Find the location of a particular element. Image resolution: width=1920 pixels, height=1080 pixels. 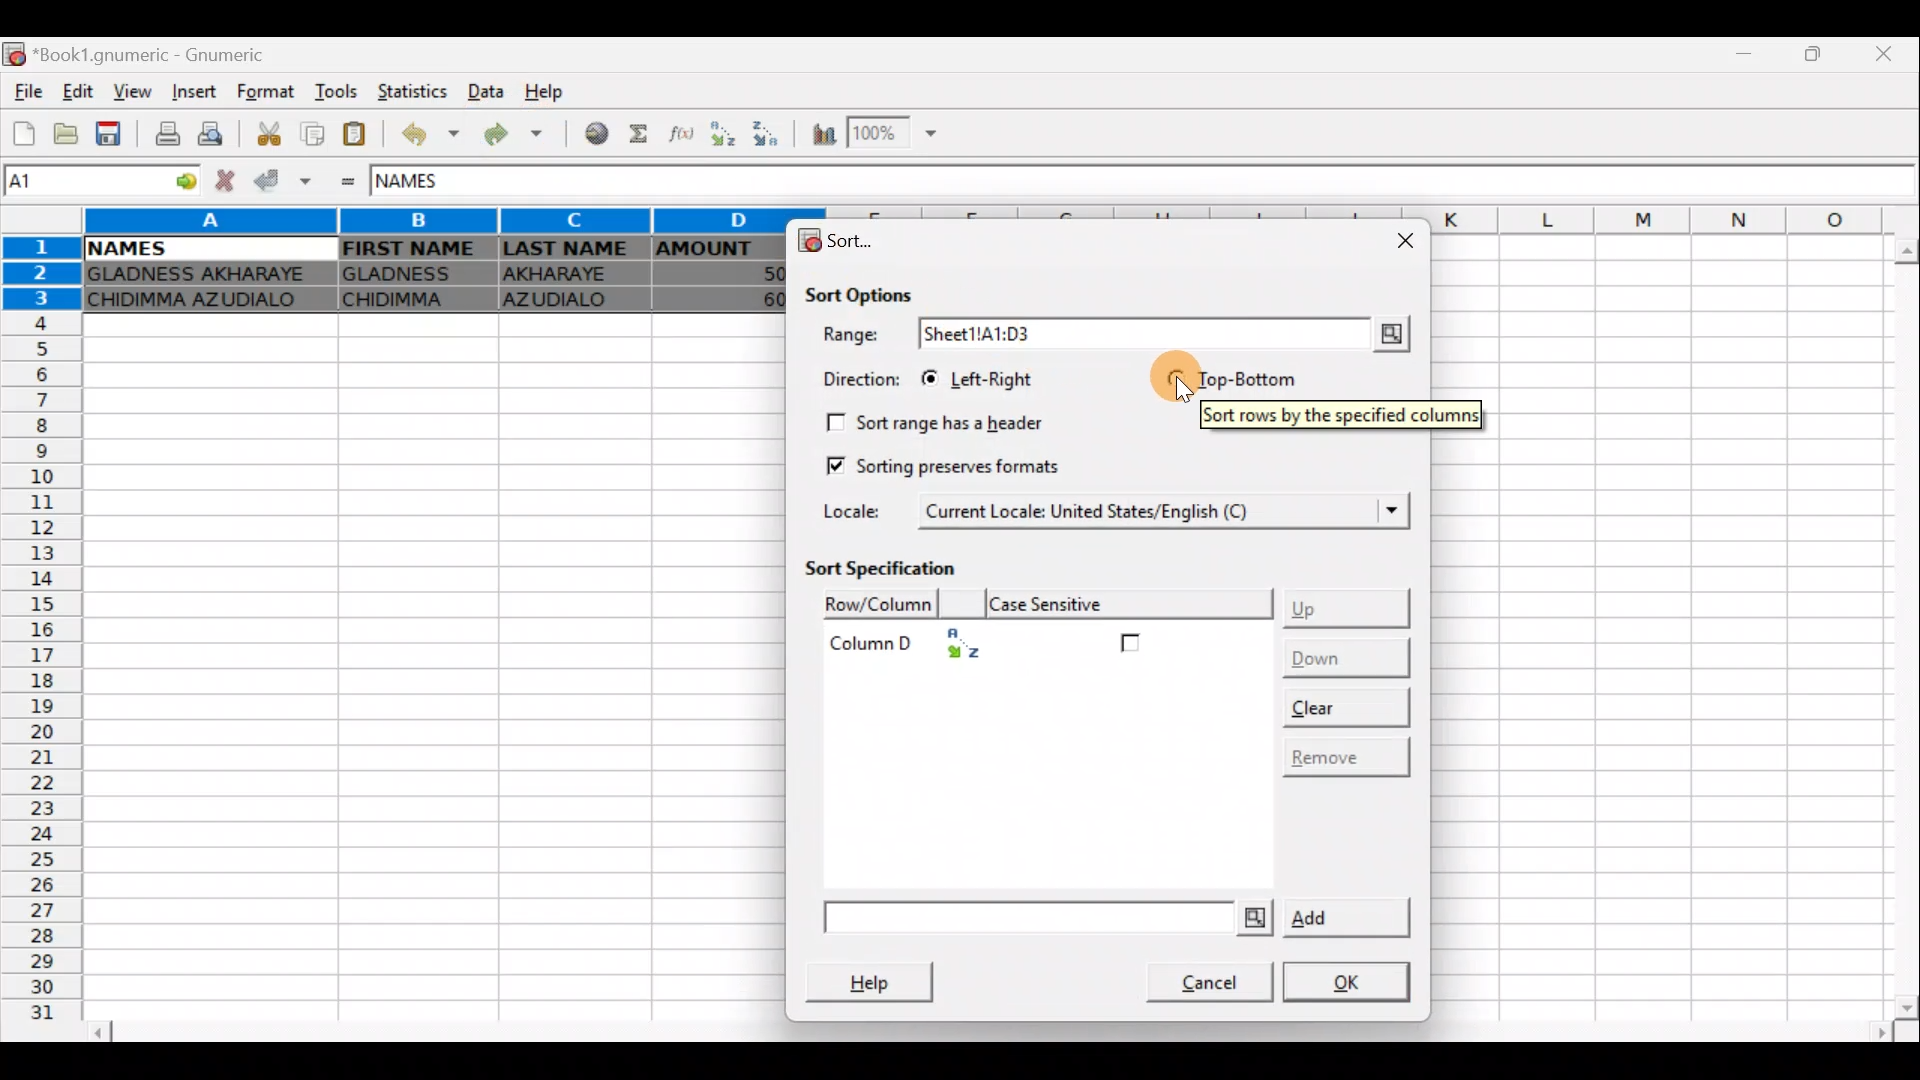

Clear is located at coordinates (1344, 702).